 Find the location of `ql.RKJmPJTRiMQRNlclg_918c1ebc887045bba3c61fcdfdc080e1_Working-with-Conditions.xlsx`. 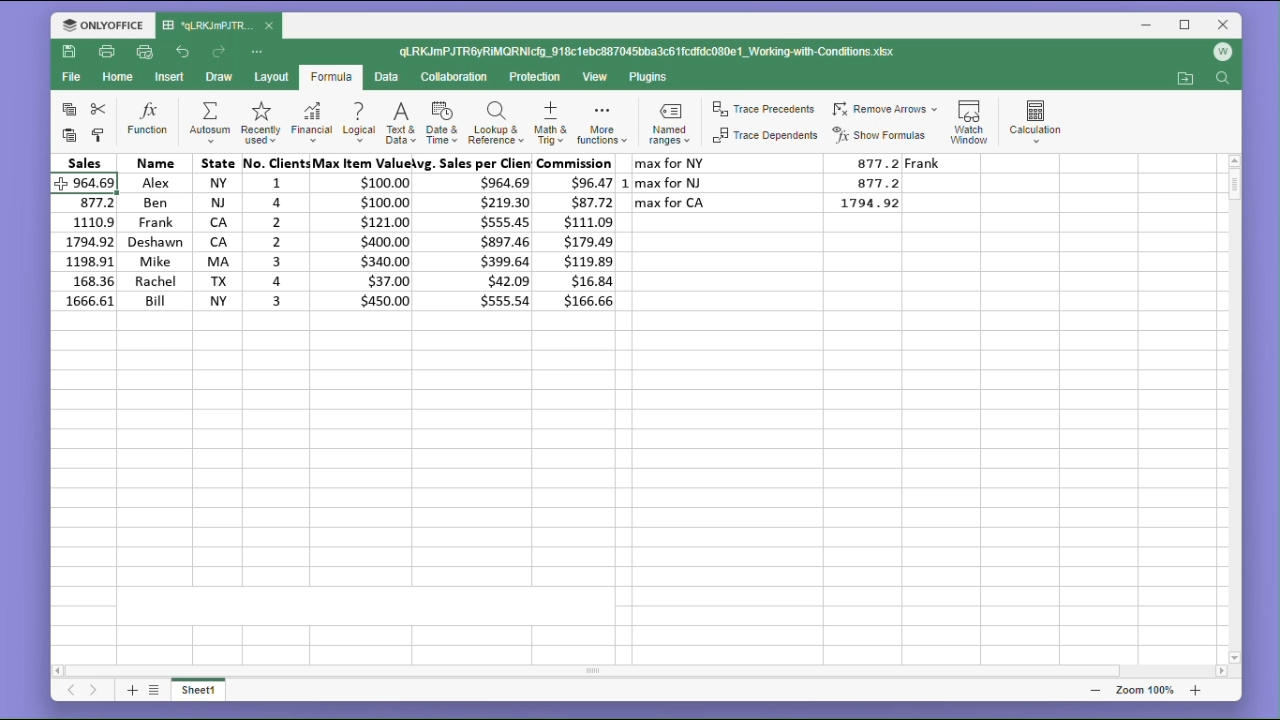

ql.RKJmPJTRiMQRNlclg_918c1ebc887045bba3c61fcdfdc080e1_Working-with-Conditions.xlsx is located at coordinates (668, 52).